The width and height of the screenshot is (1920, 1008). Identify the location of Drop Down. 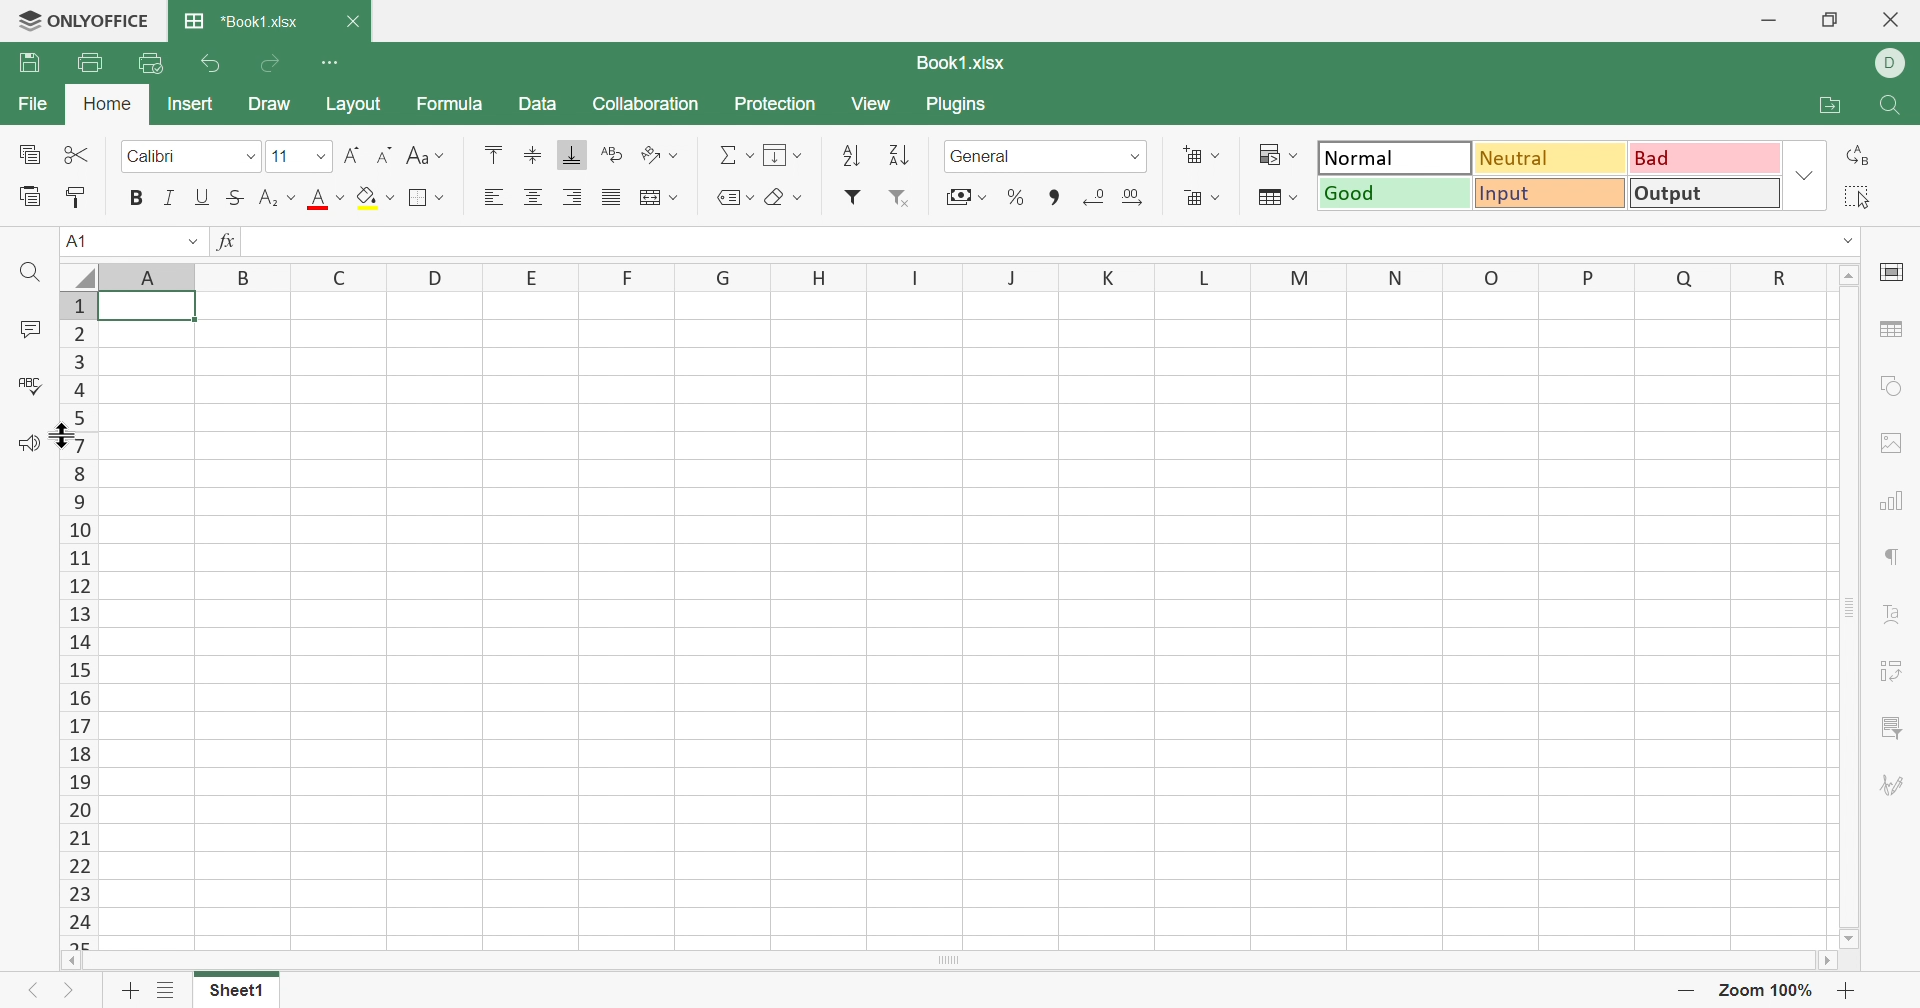
(1804, 177).